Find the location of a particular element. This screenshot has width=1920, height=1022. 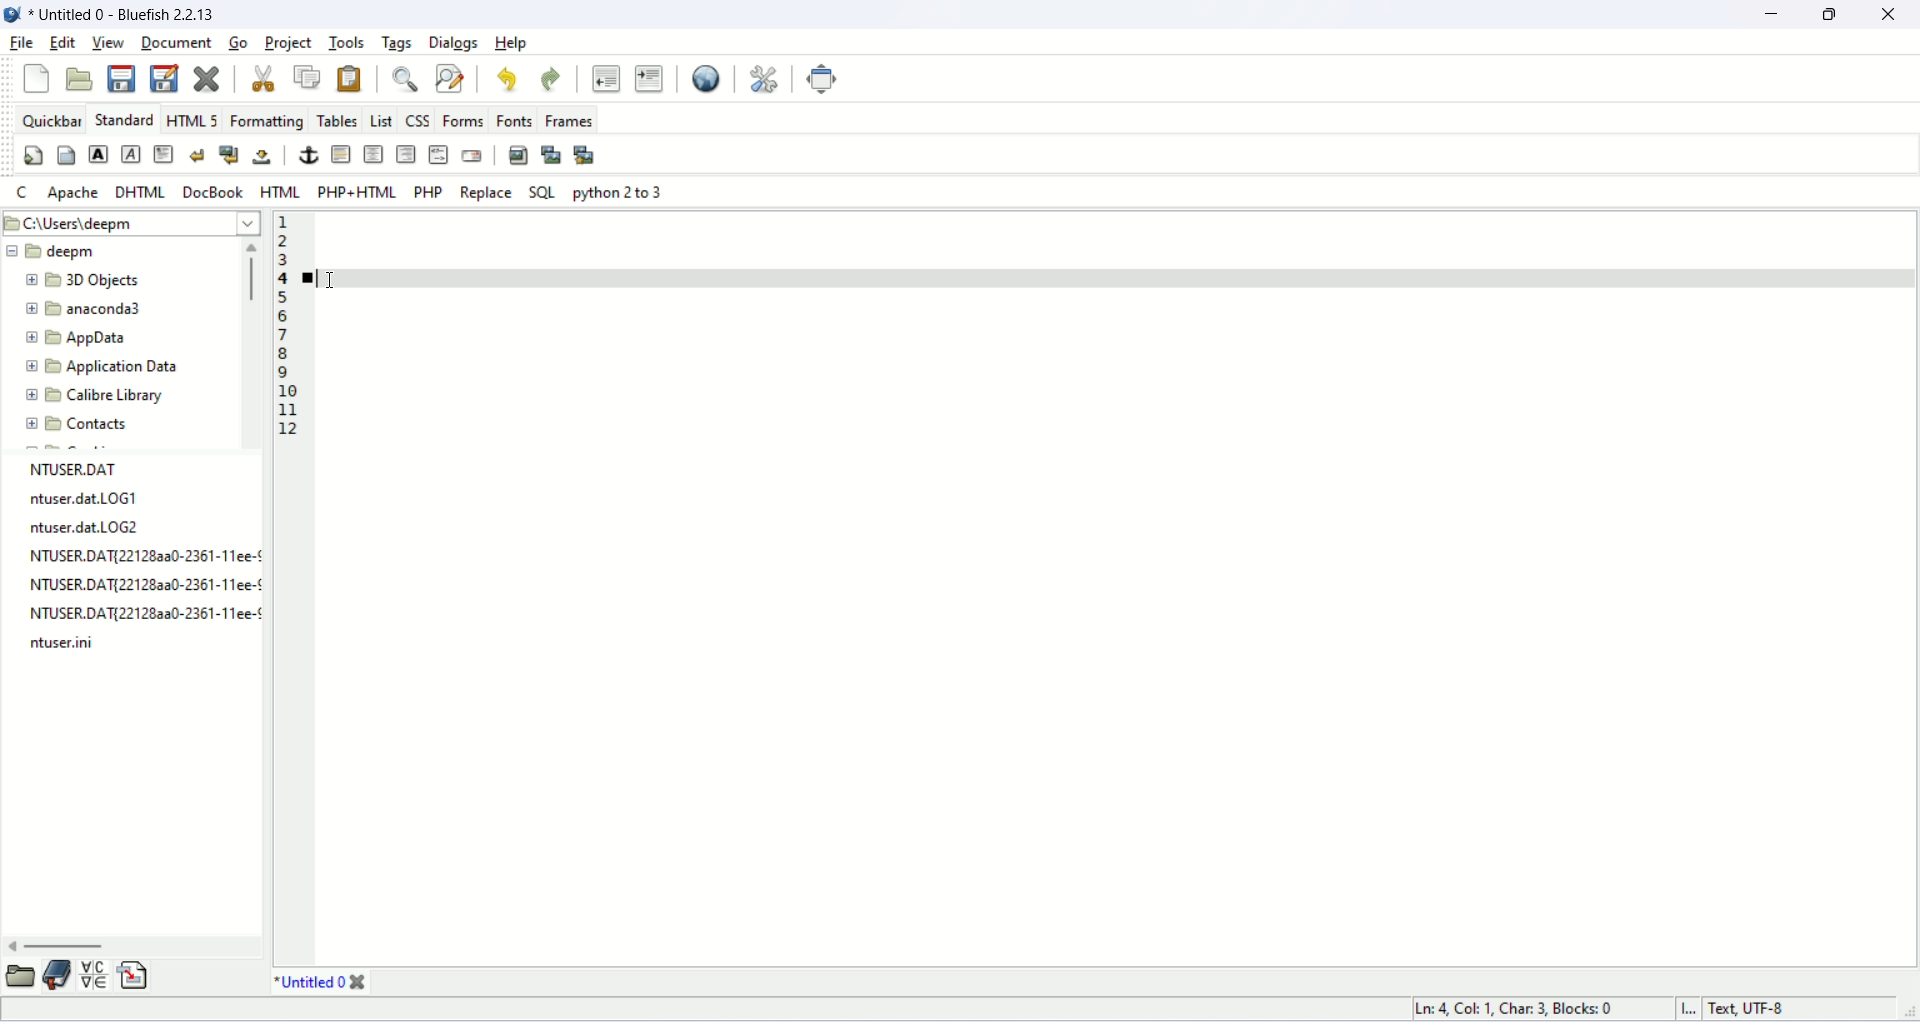

project is located at coordinates (289, 44).